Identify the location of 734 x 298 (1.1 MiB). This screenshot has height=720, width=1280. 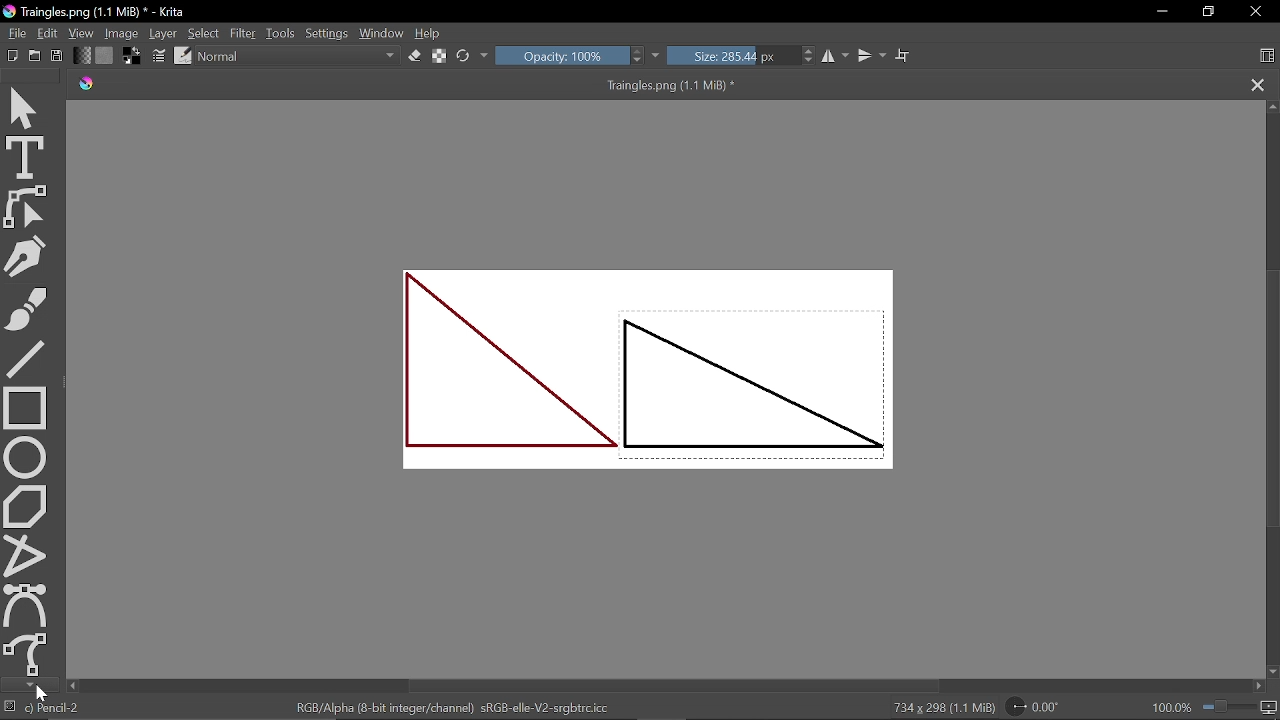
(938, 708).